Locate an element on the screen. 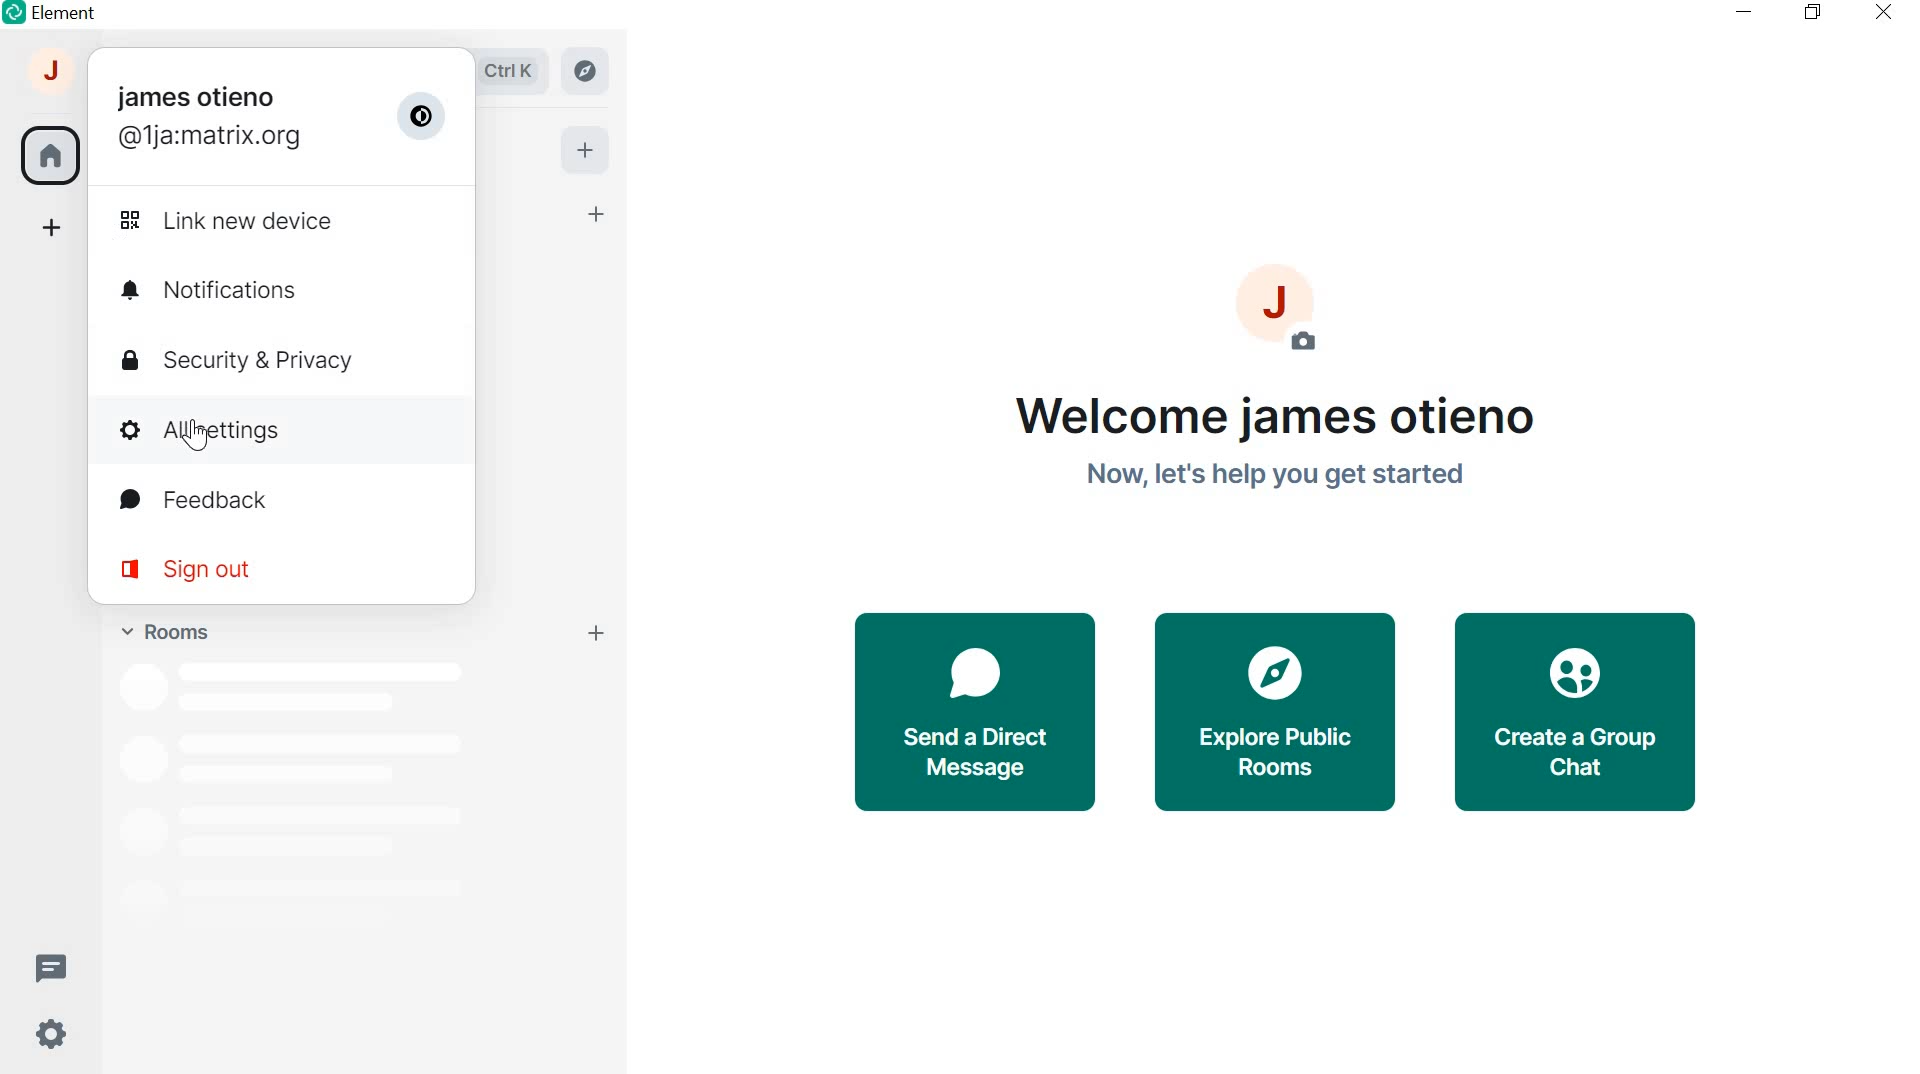 The image size is (1920, 1074). display picture is located at coordinates (1291, 308).